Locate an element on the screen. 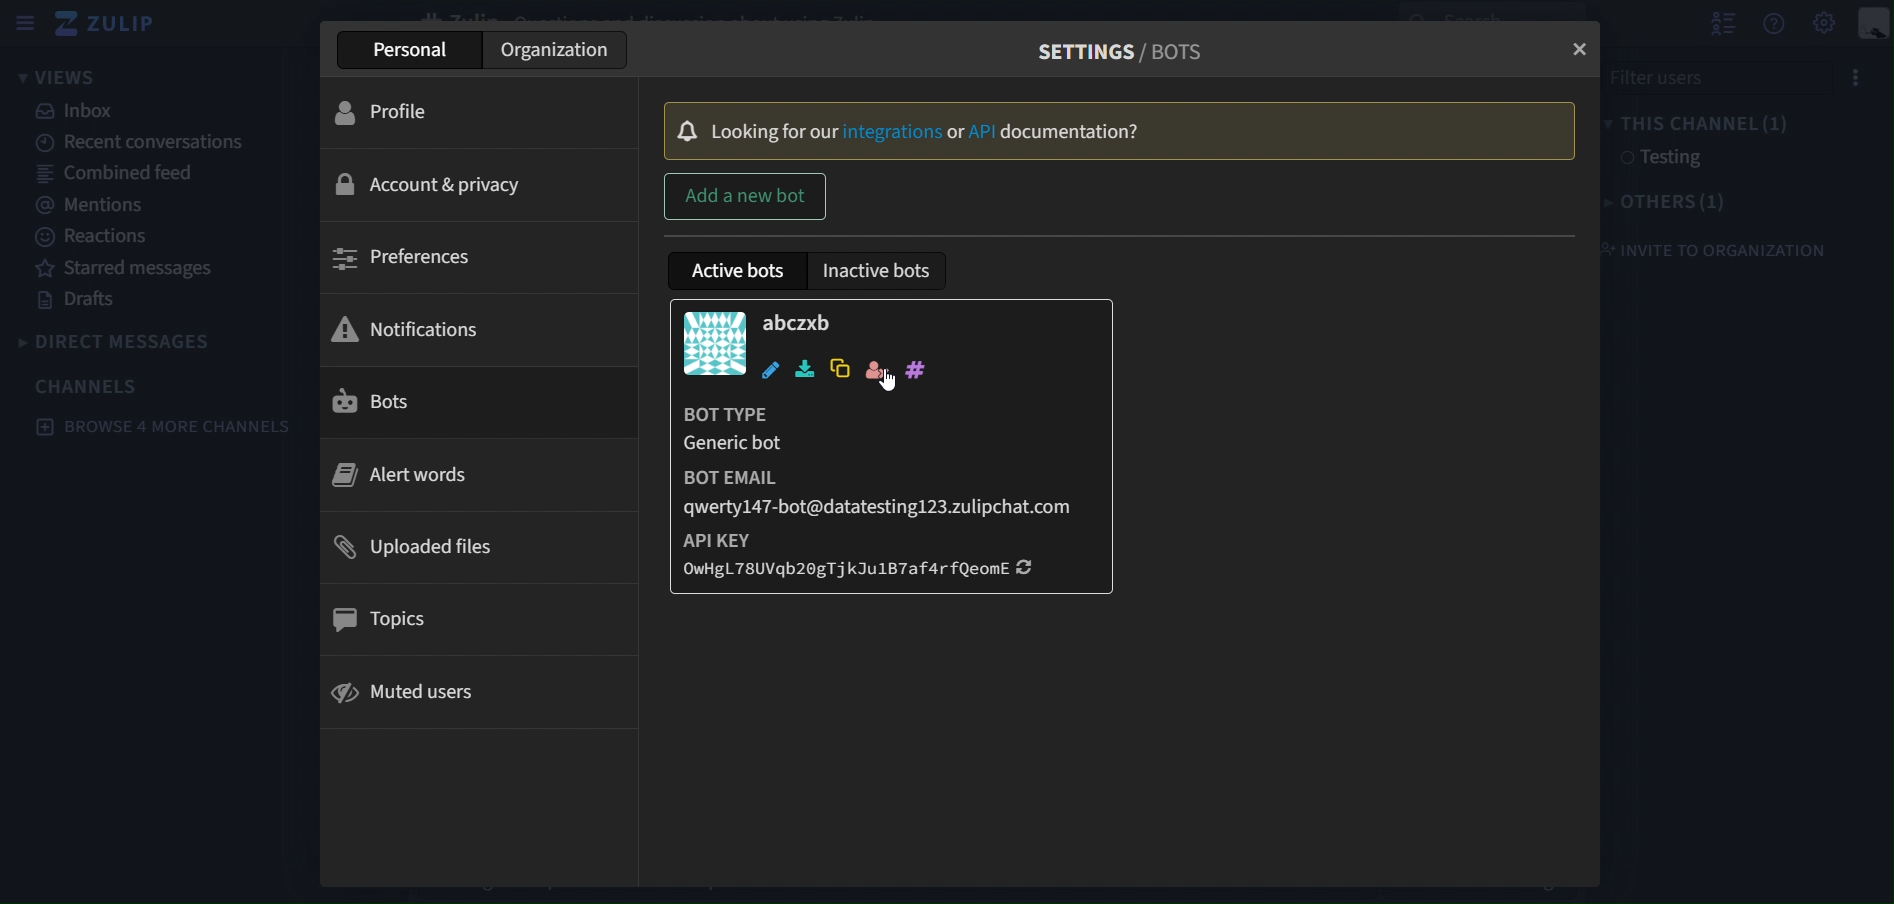 The width and height of the screenshot is (1894, 904). image is located at coordinates (715, 342).